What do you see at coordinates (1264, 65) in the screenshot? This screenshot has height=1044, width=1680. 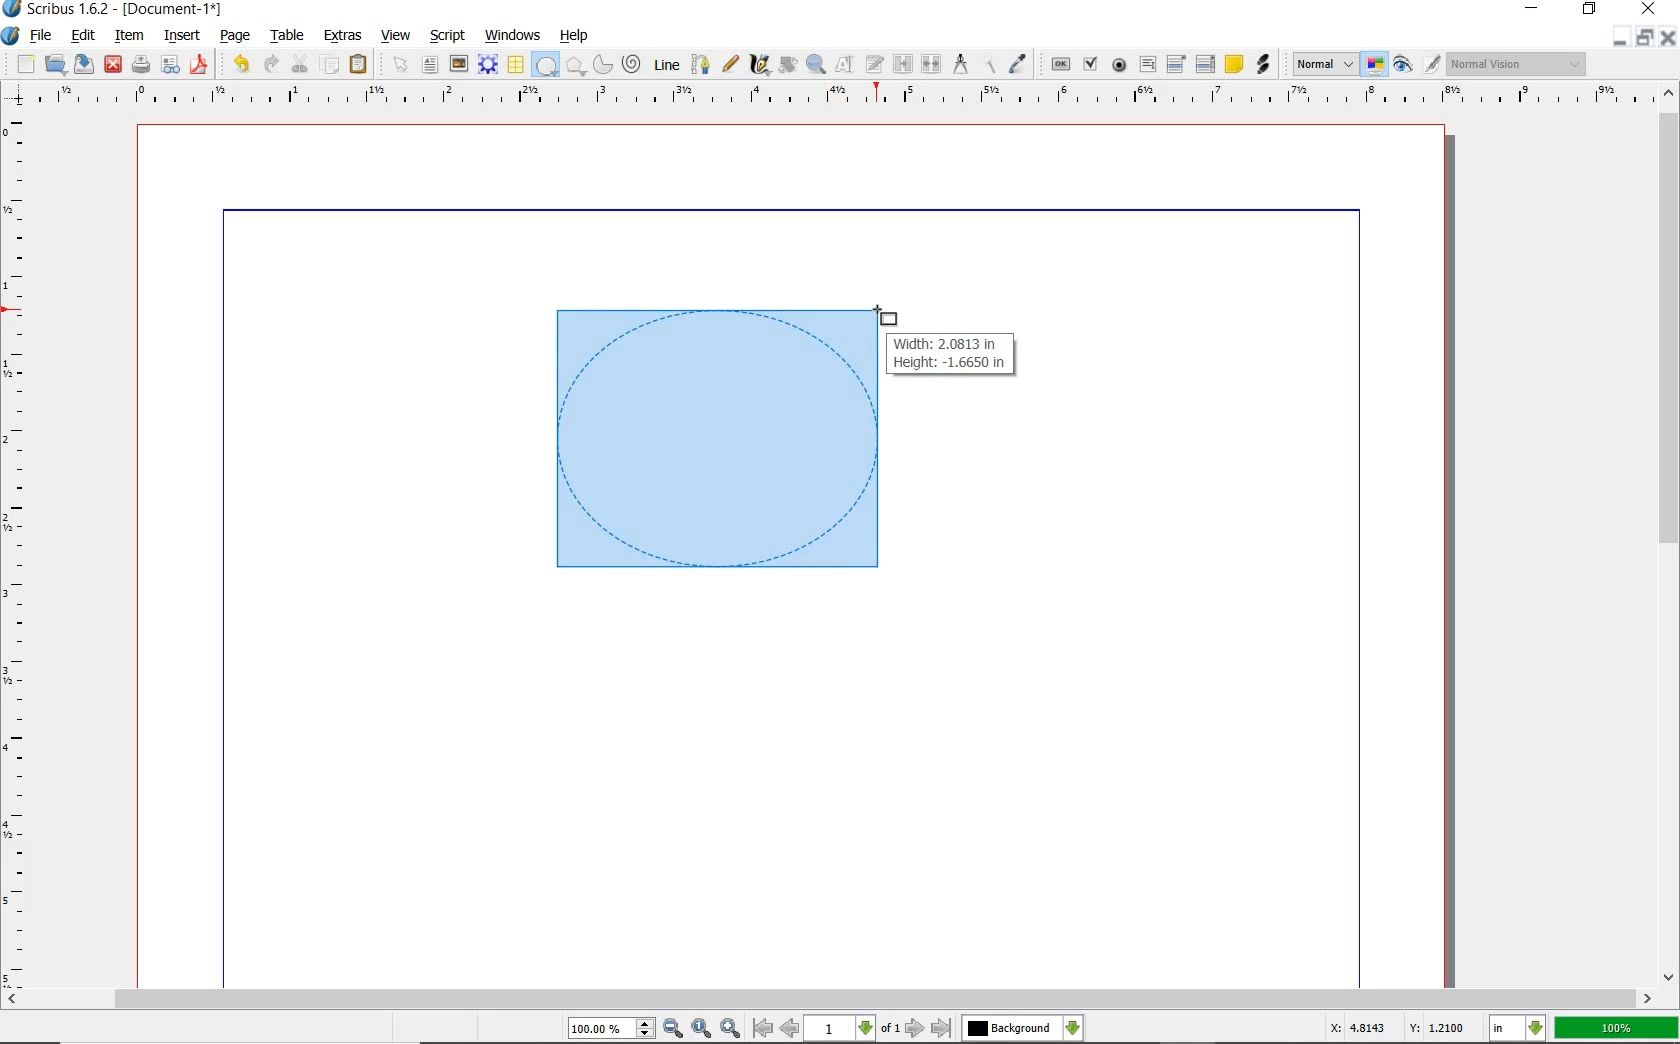 I see `LINK ANNOTATION` at bounding box center [1264, 65].